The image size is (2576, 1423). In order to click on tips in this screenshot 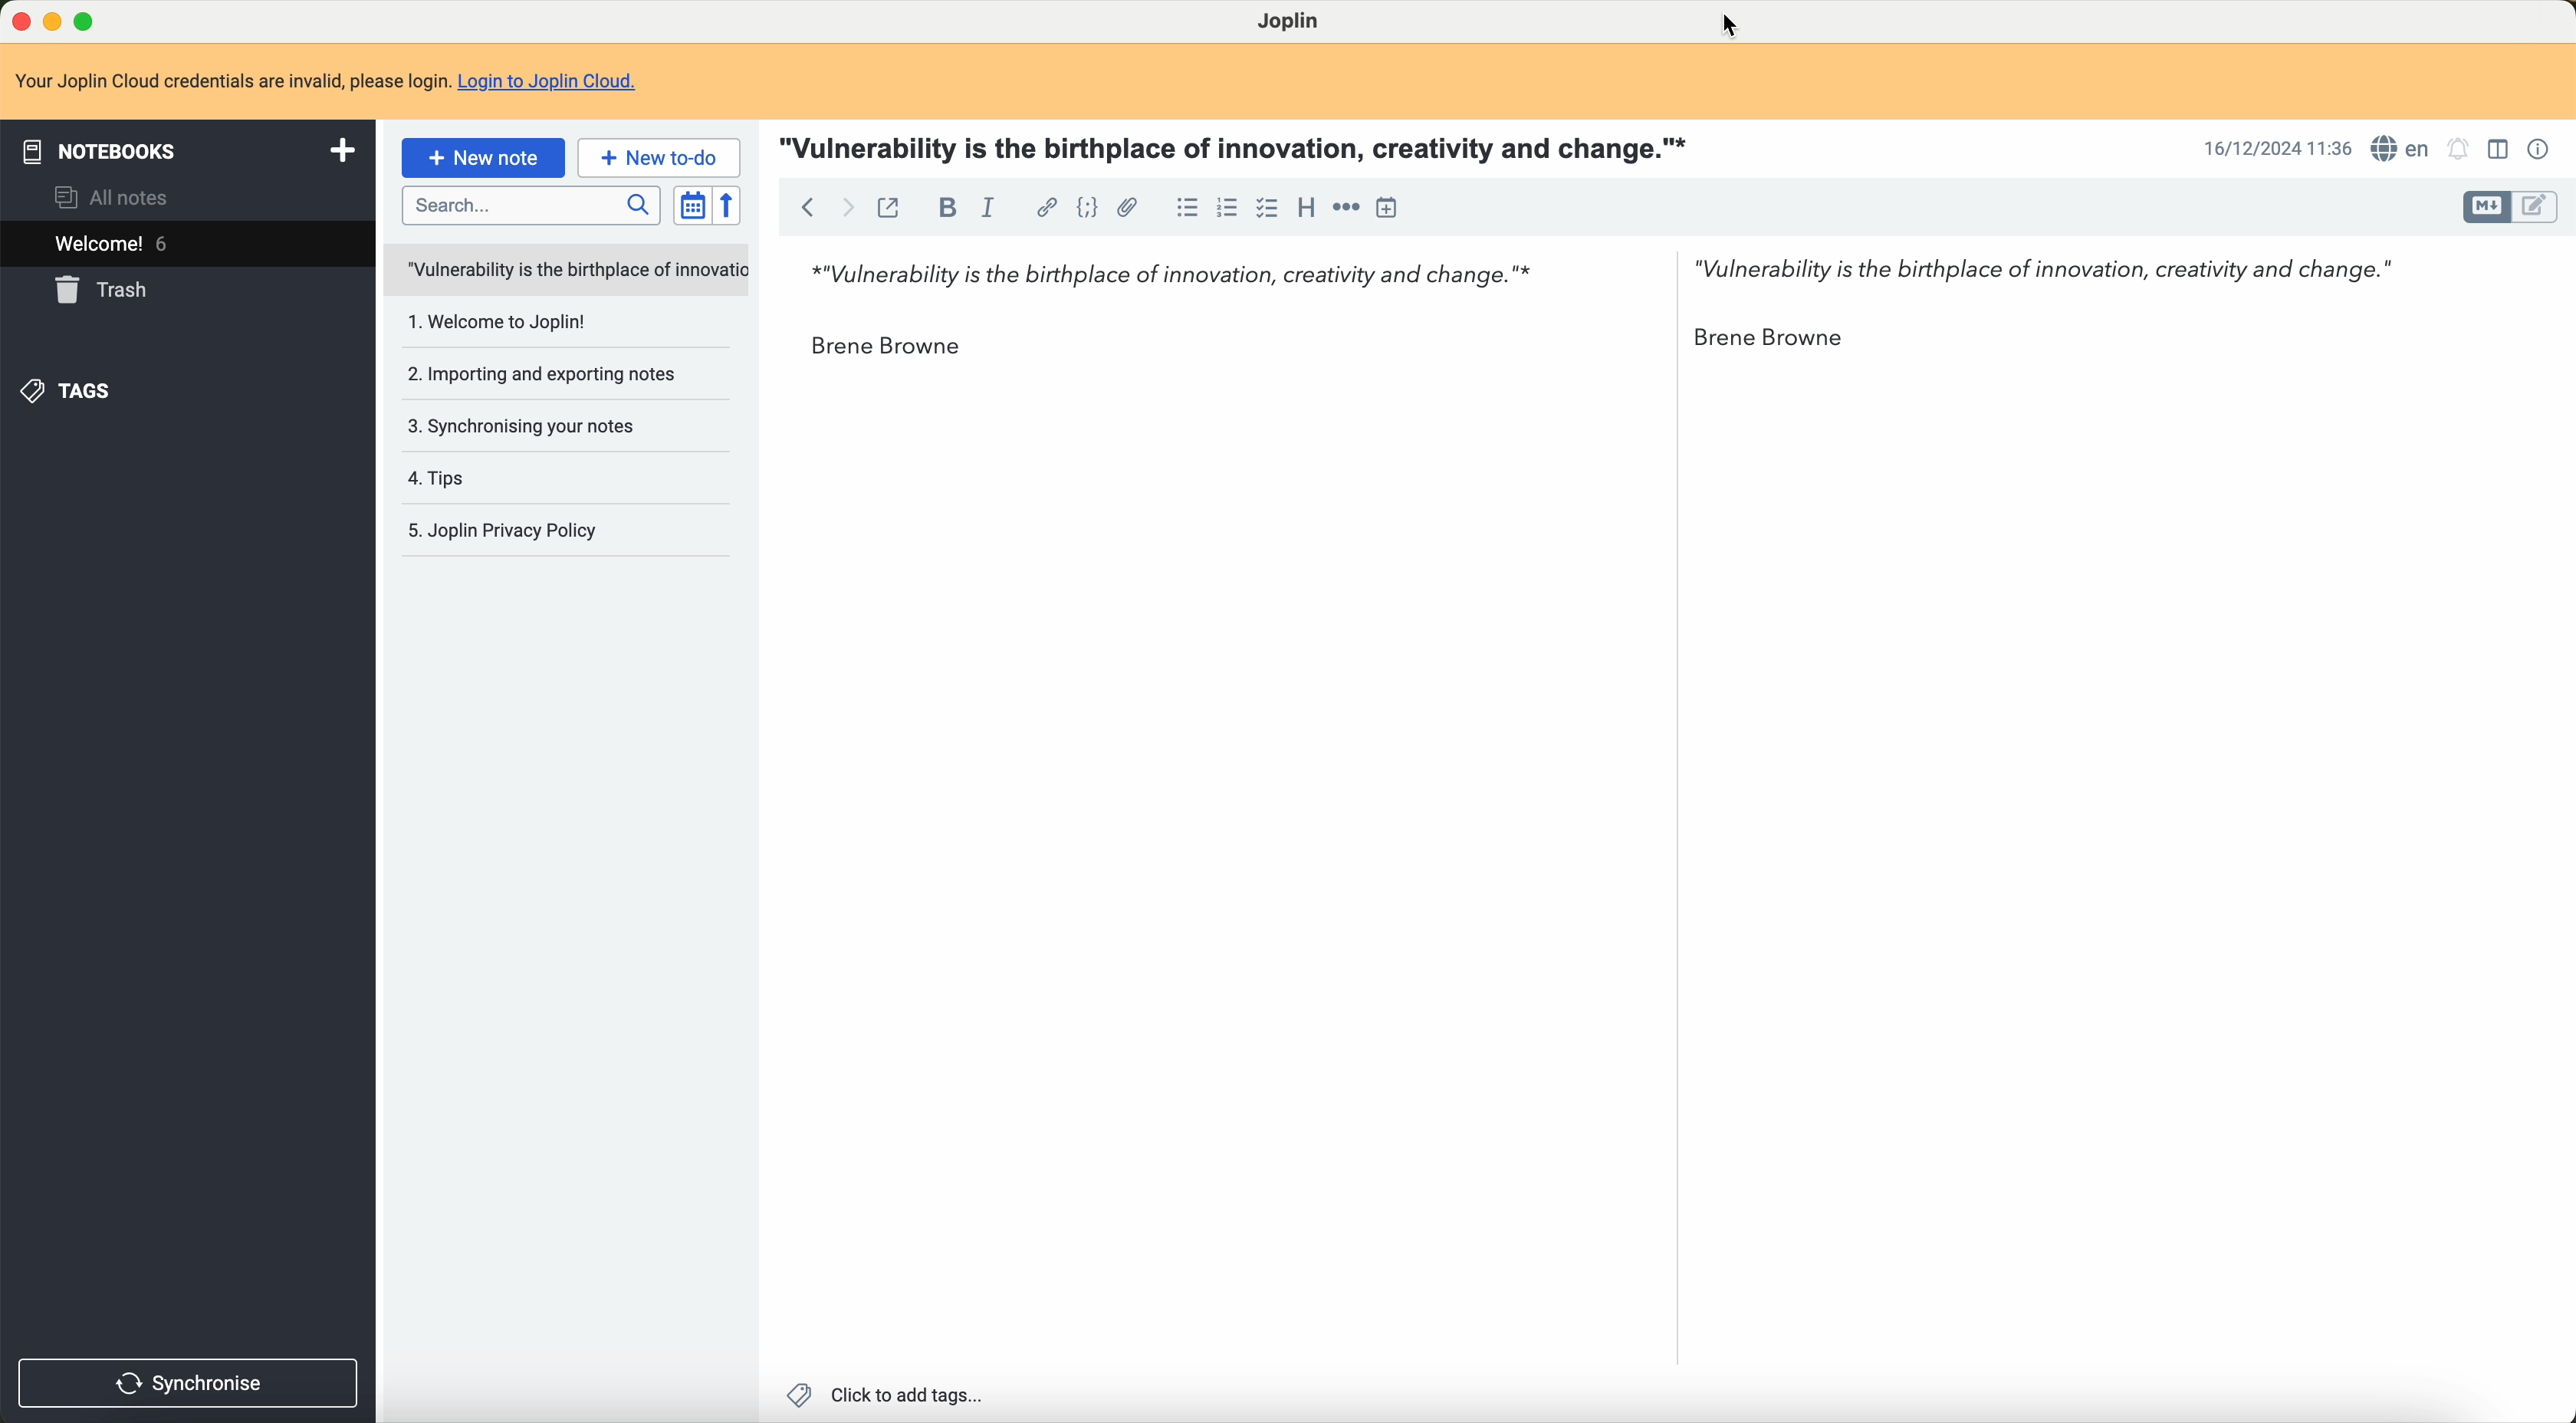, I will do `click(449, 475)`.